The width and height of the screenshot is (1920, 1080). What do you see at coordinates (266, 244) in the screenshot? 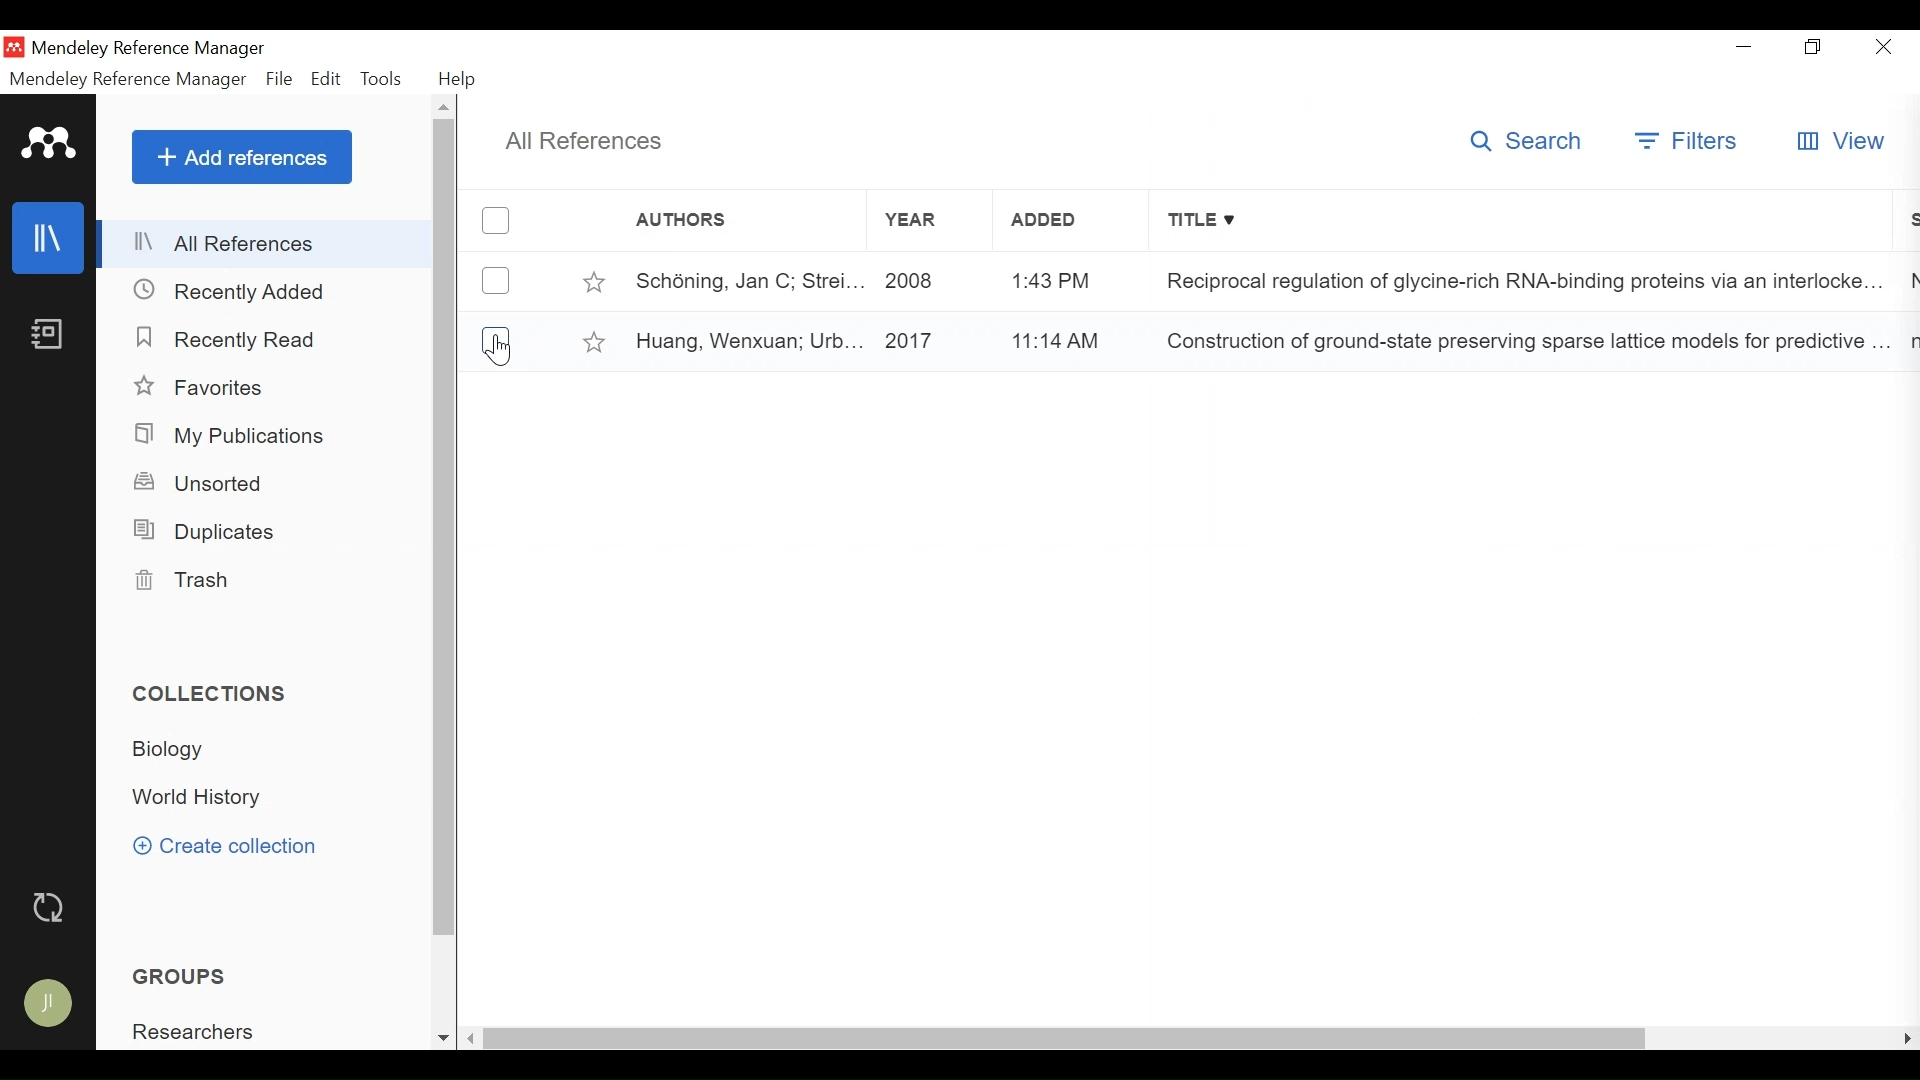
I see `All References` at bounding box center [266, 244].